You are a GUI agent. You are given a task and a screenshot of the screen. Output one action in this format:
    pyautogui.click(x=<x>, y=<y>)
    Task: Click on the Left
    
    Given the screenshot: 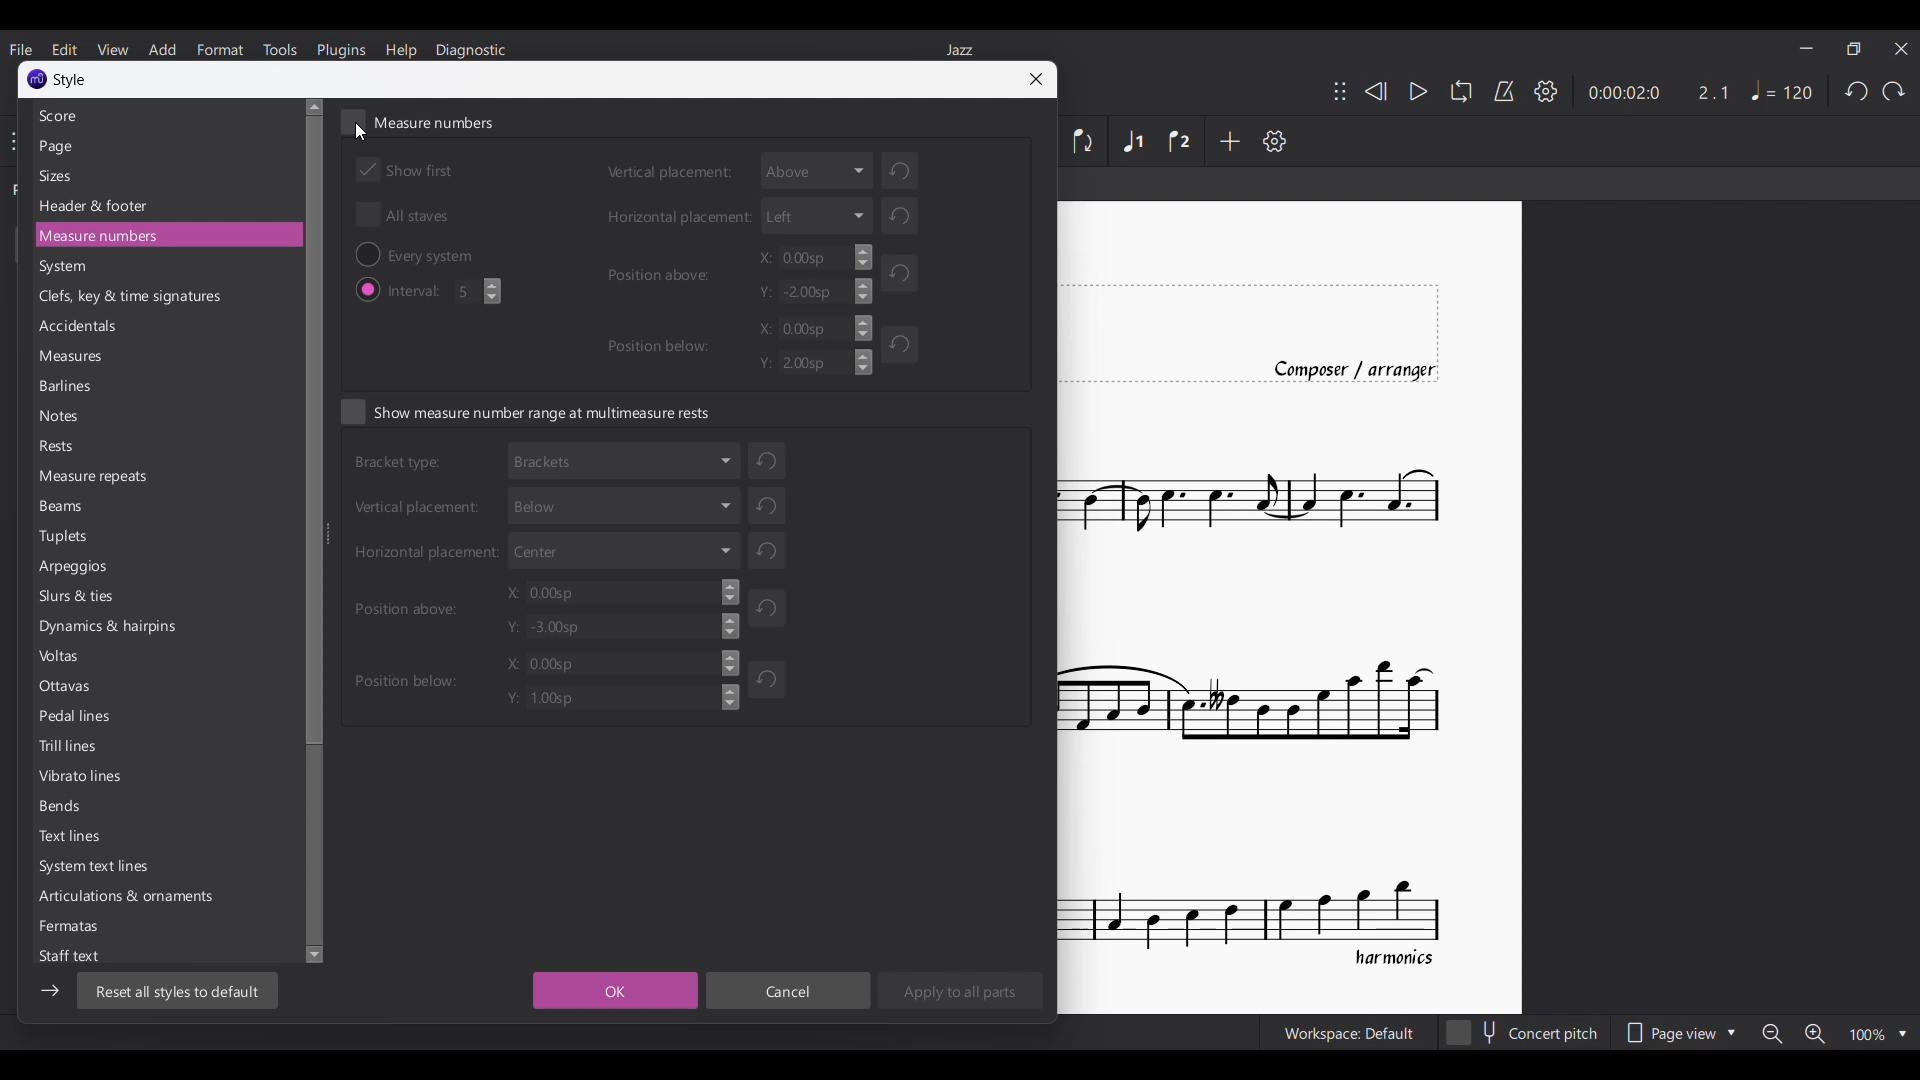 What is the action you would take?
    pyautogui.click(x=816, y=216)
    